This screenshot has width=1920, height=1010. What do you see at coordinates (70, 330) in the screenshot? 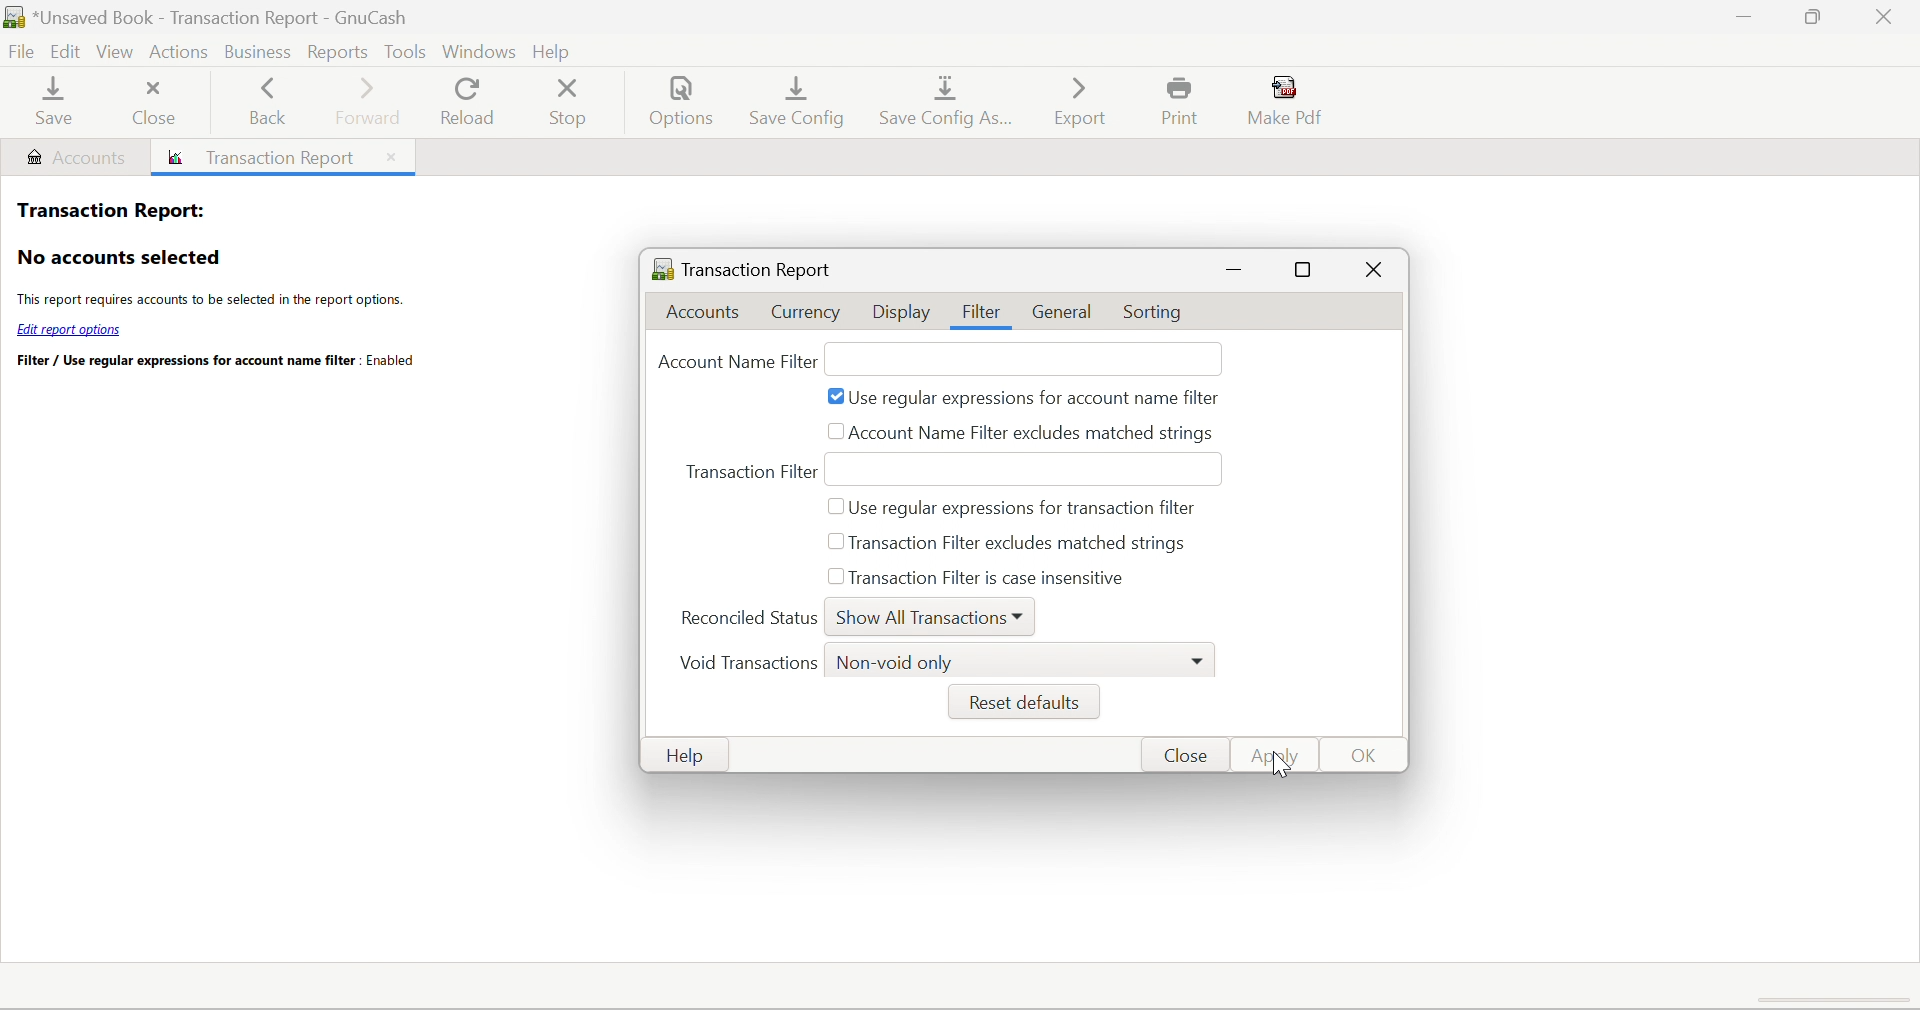
I see `Edit report options` at bounding box center [70, 330].